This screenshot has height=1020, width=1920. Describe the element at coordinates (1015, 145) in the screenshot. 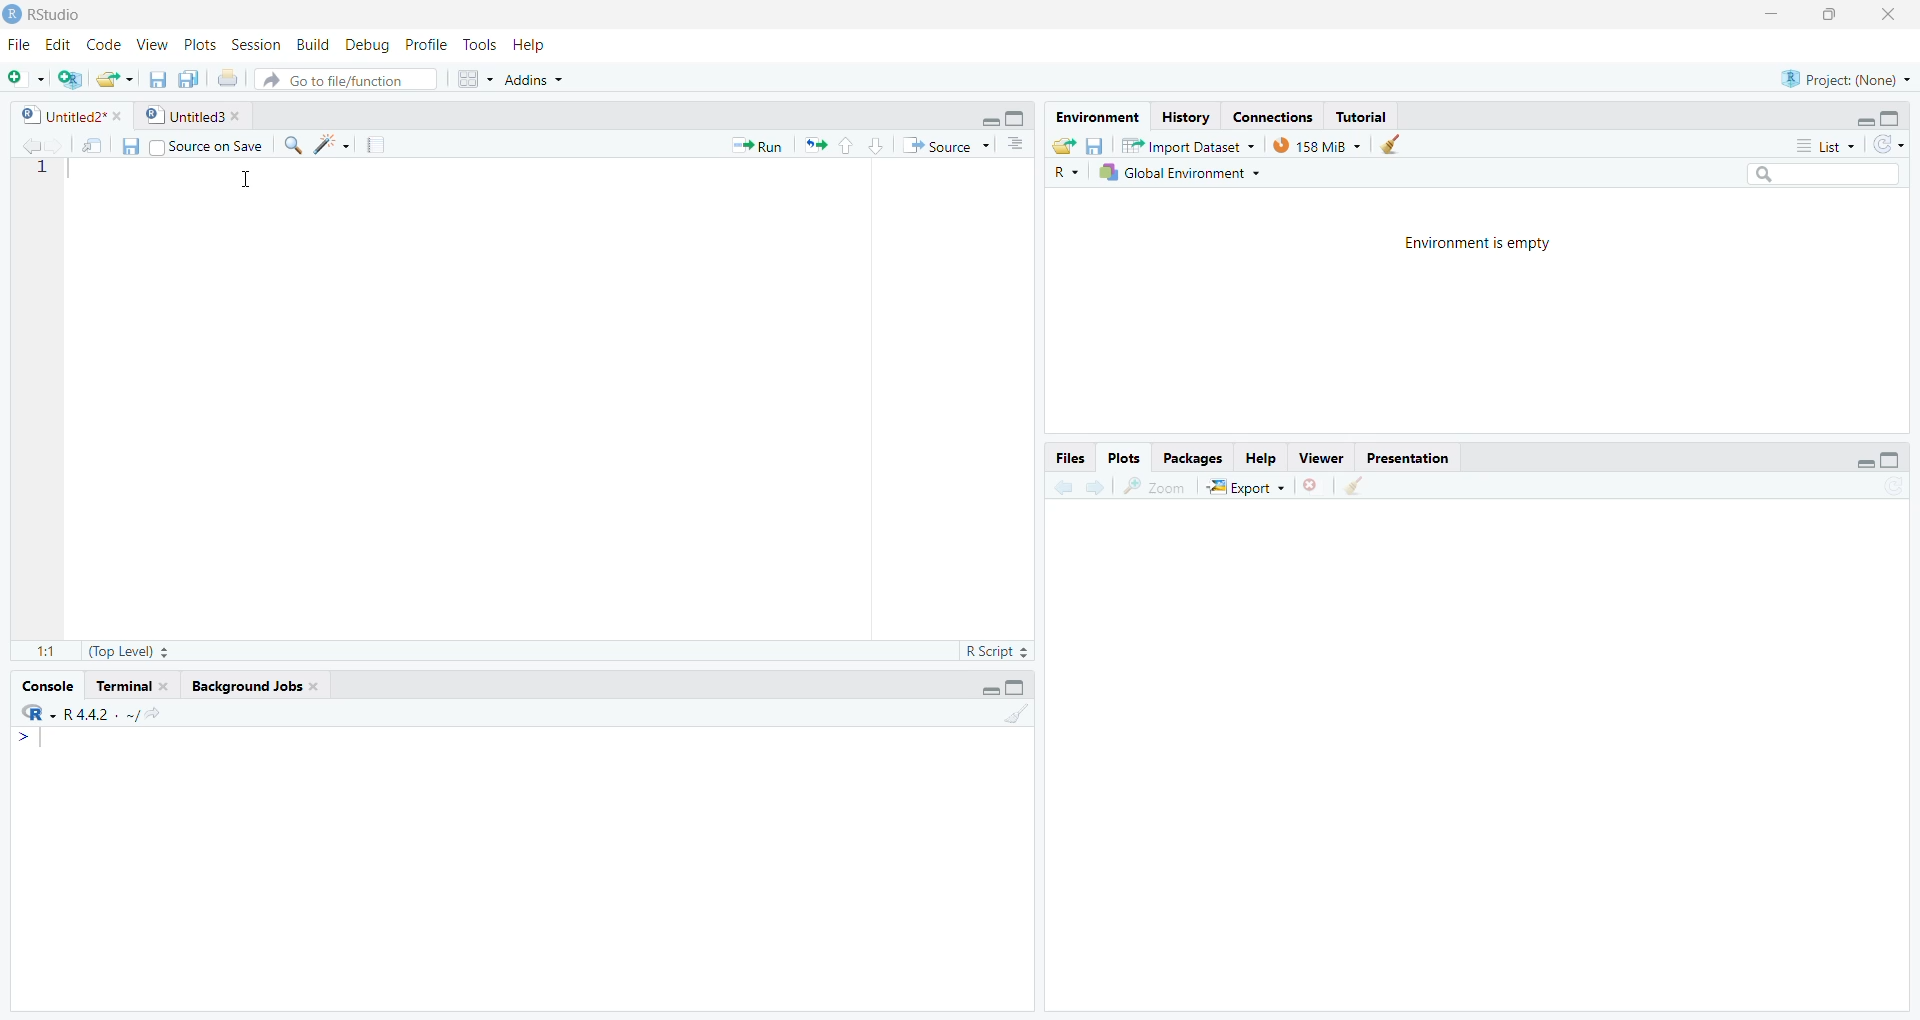

I see `` at that location.